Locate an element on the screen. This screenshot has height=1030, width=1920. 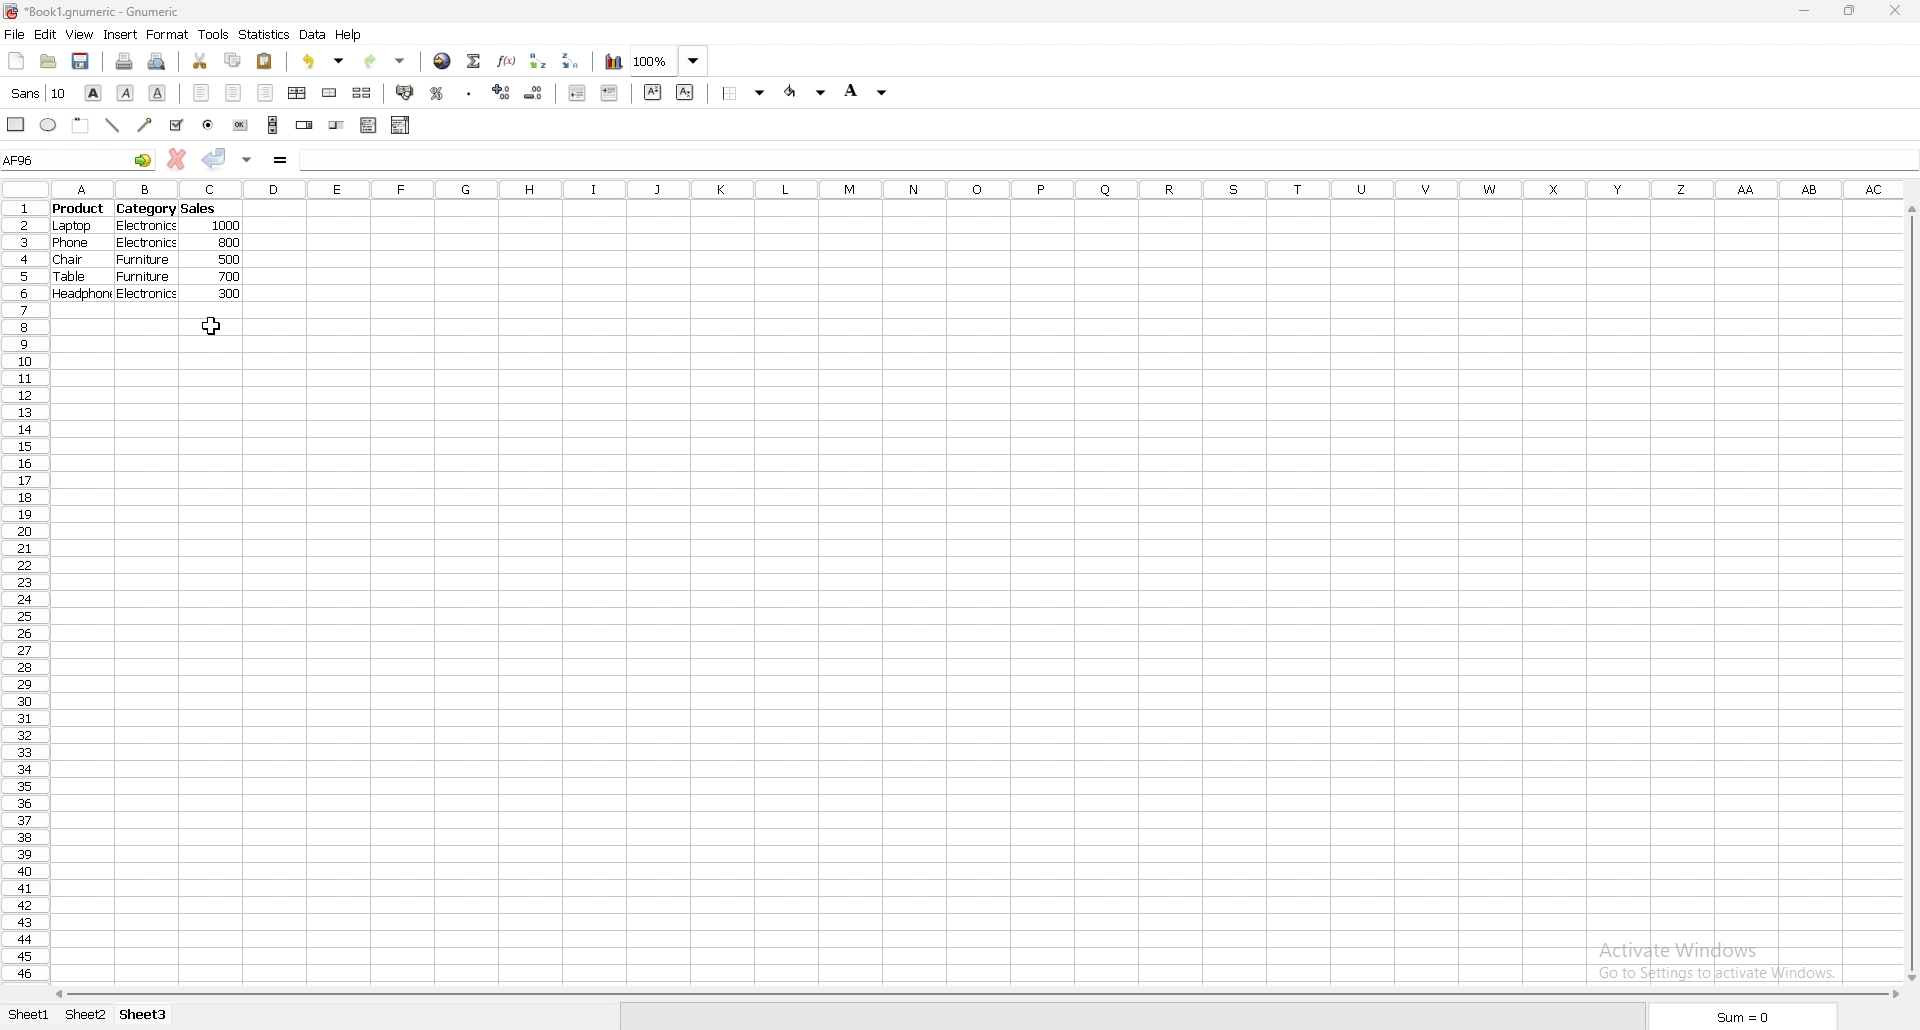
print is located at coordinates (125, 60).